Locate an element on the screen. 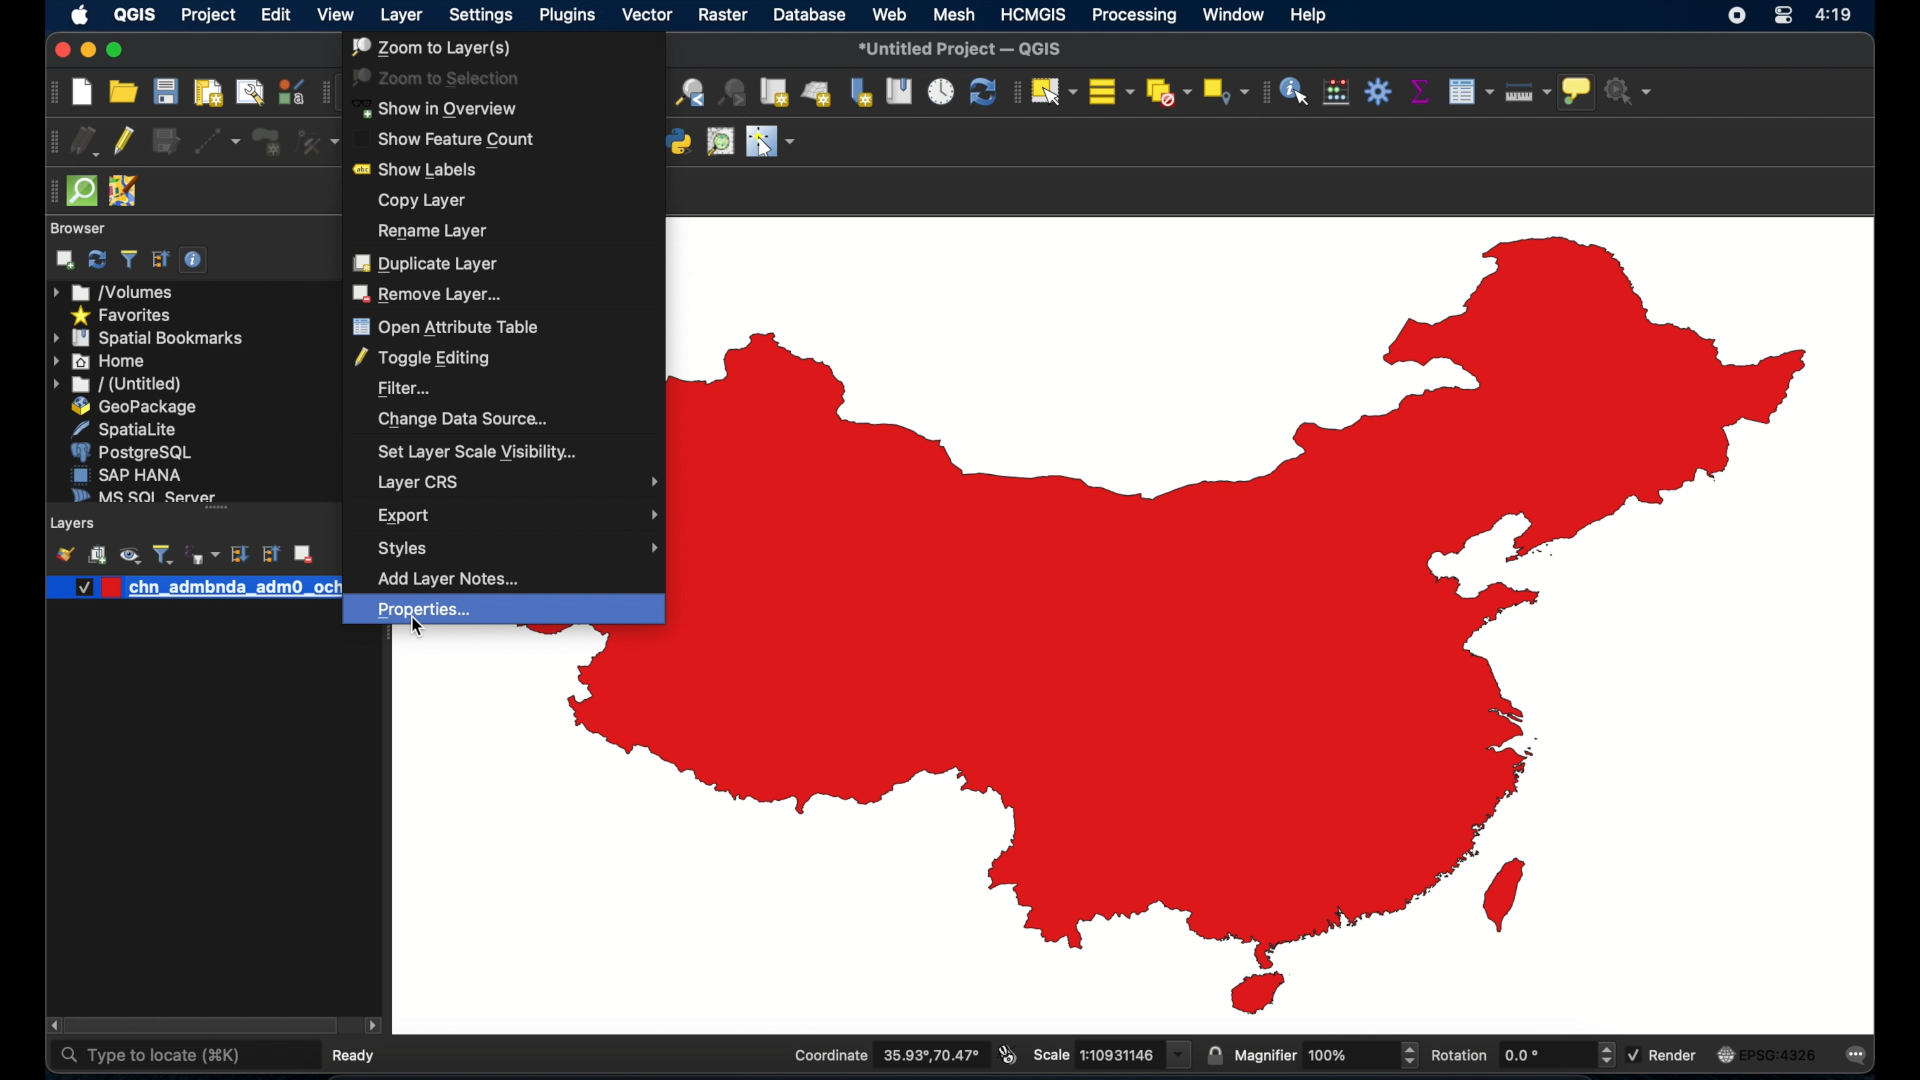 The height and width of the screenshot is (1080, 1920). current edits is located at coordinates (85, 142).